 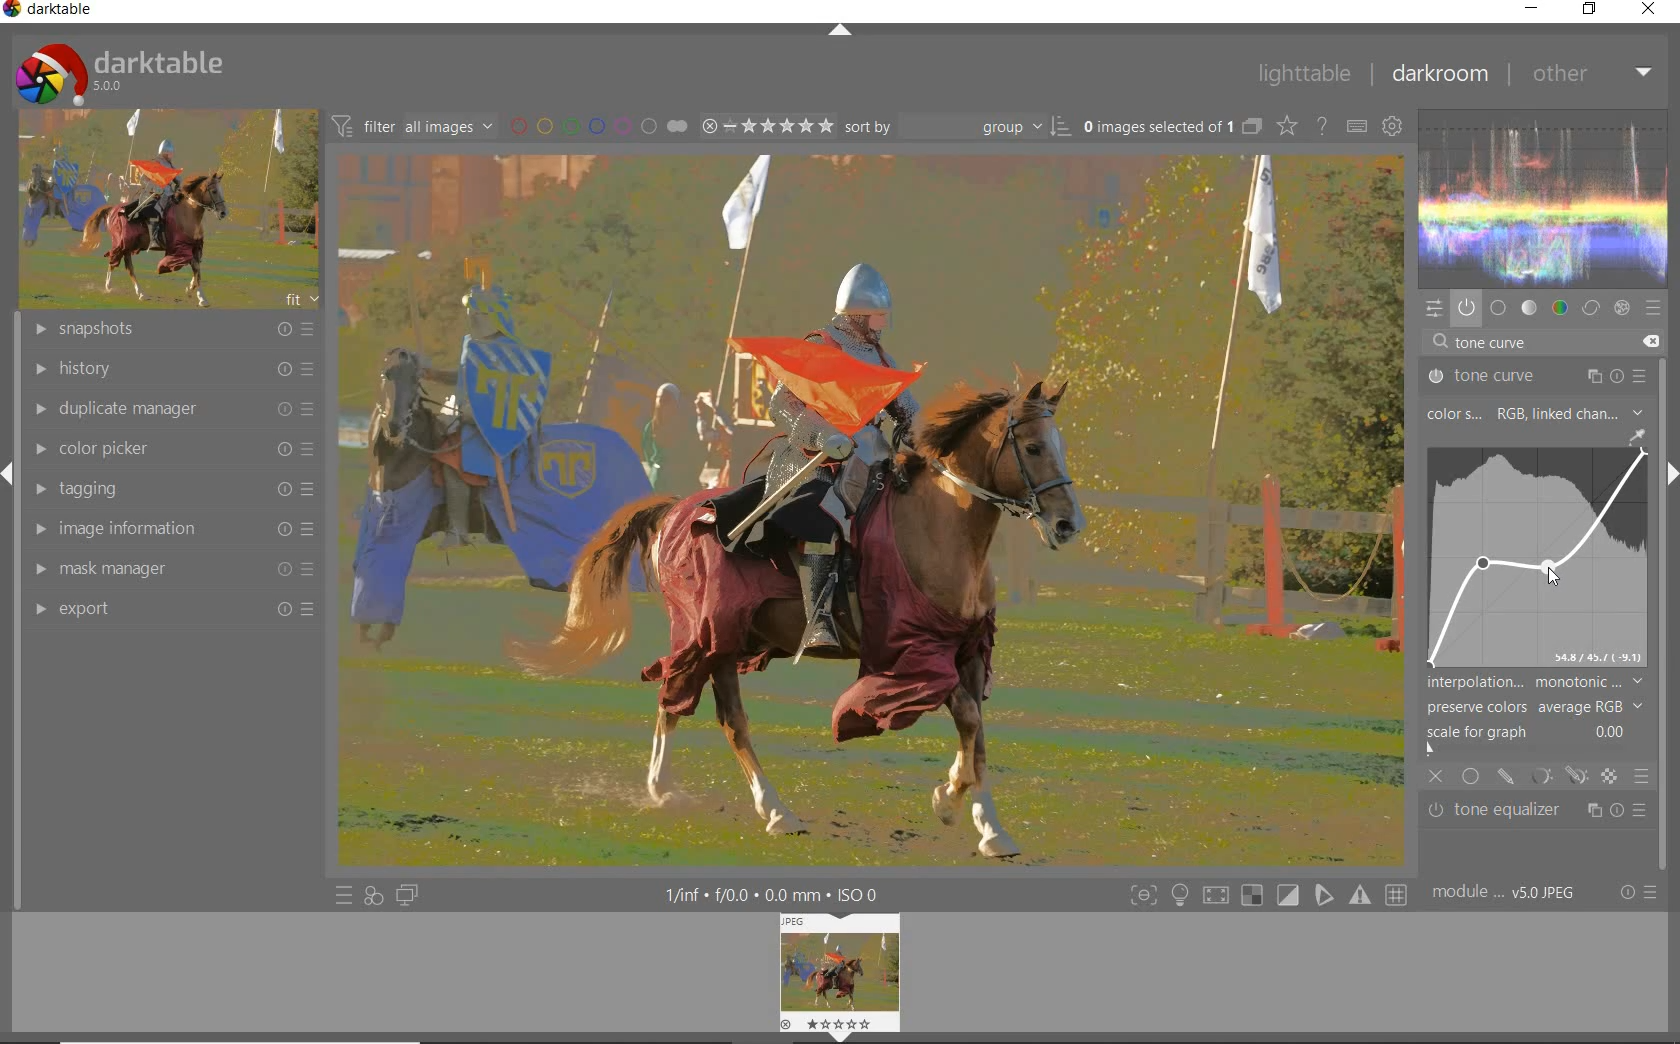 What do you see at coordinates (1535, 8) in the screenshot?
I see `minimize` at bounding box center [1535, 8].